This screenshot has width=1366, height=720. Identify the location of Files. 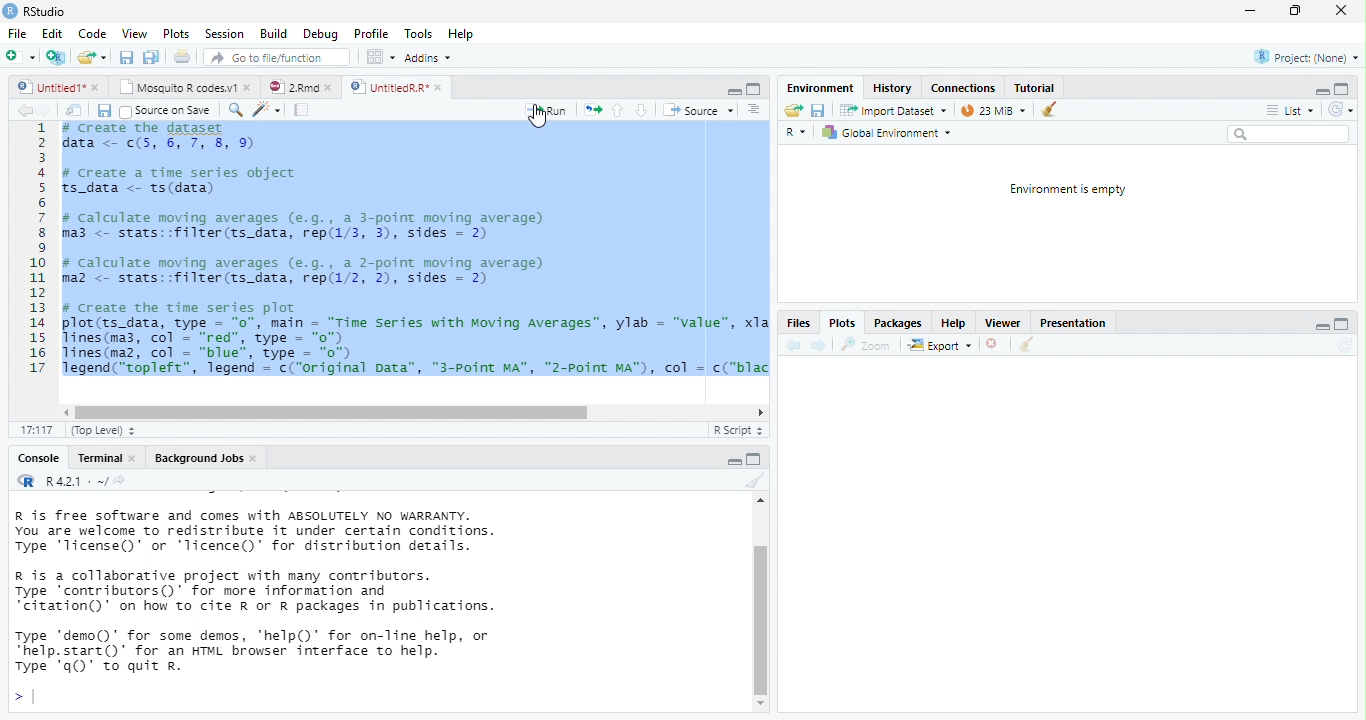
(797, 324).